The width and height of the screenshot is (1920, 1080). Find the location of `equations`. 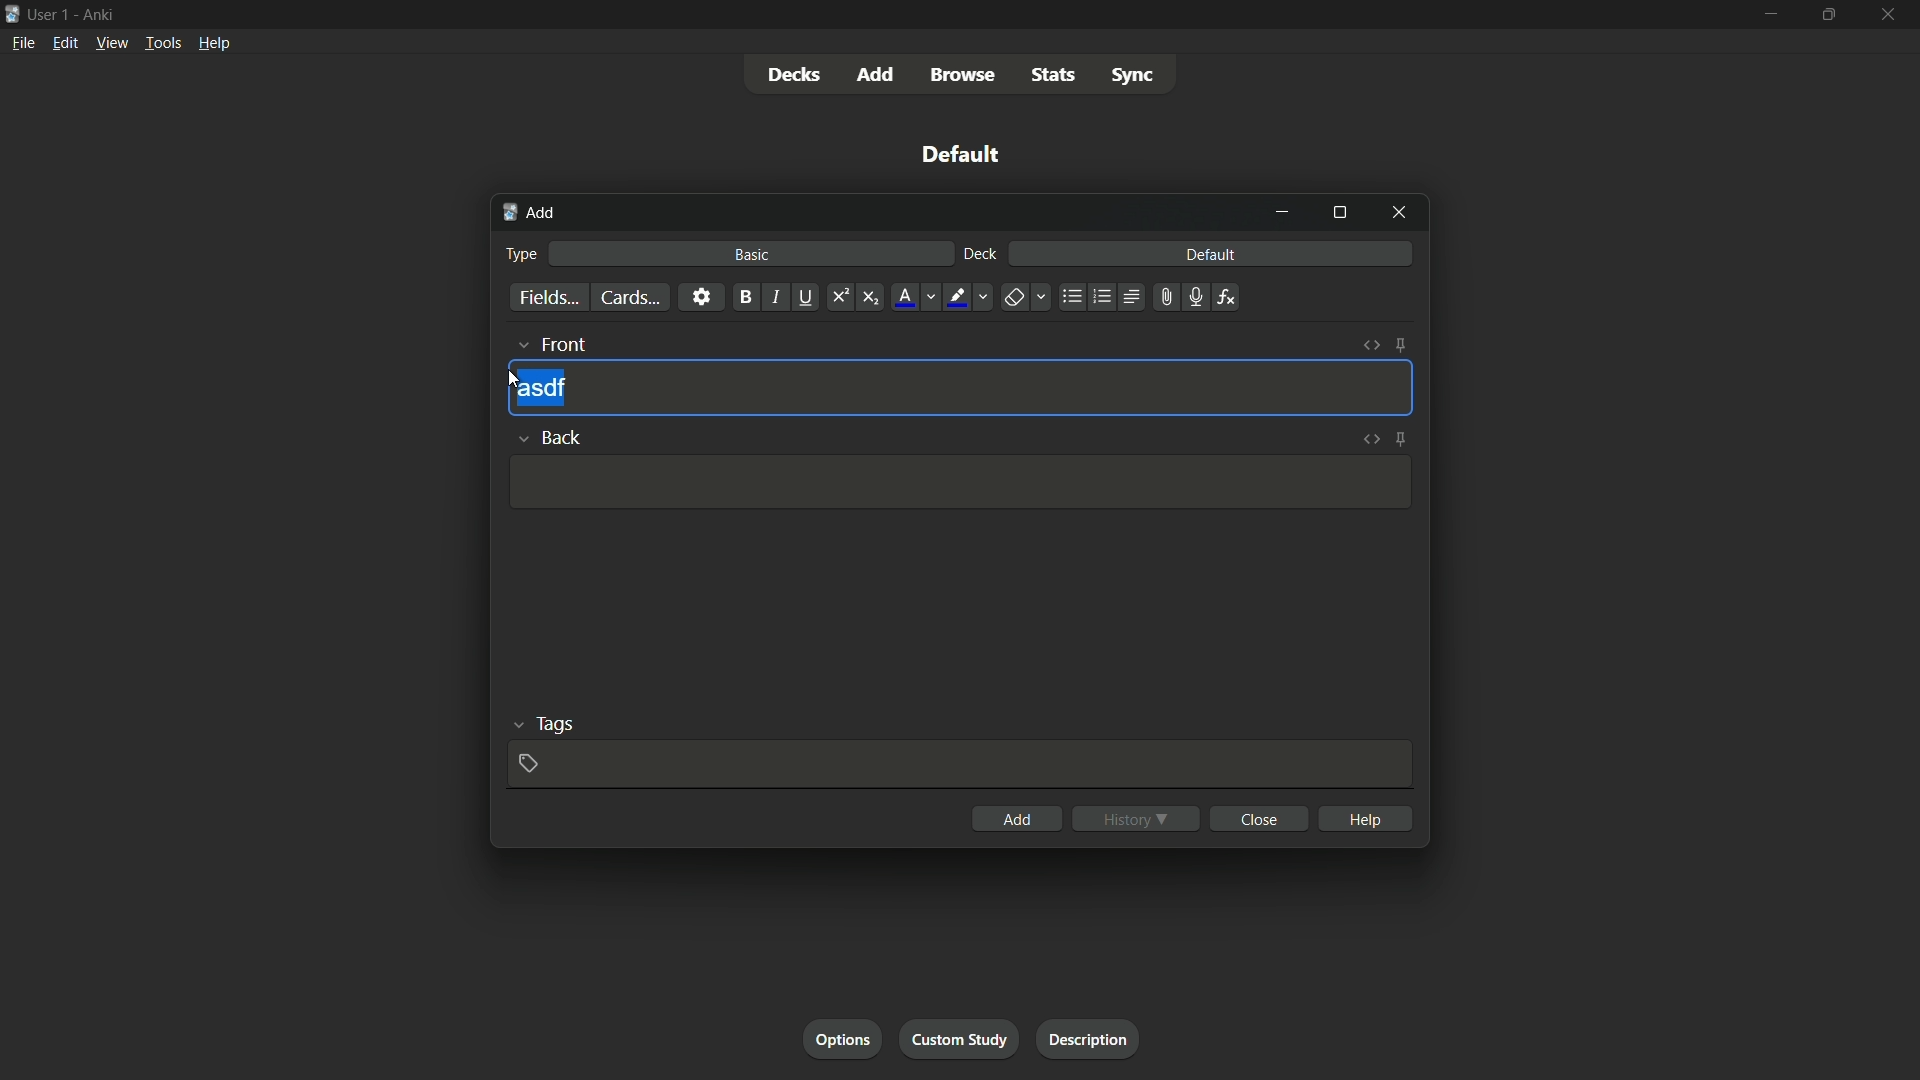

equations is located at coordinates (1229, 297).